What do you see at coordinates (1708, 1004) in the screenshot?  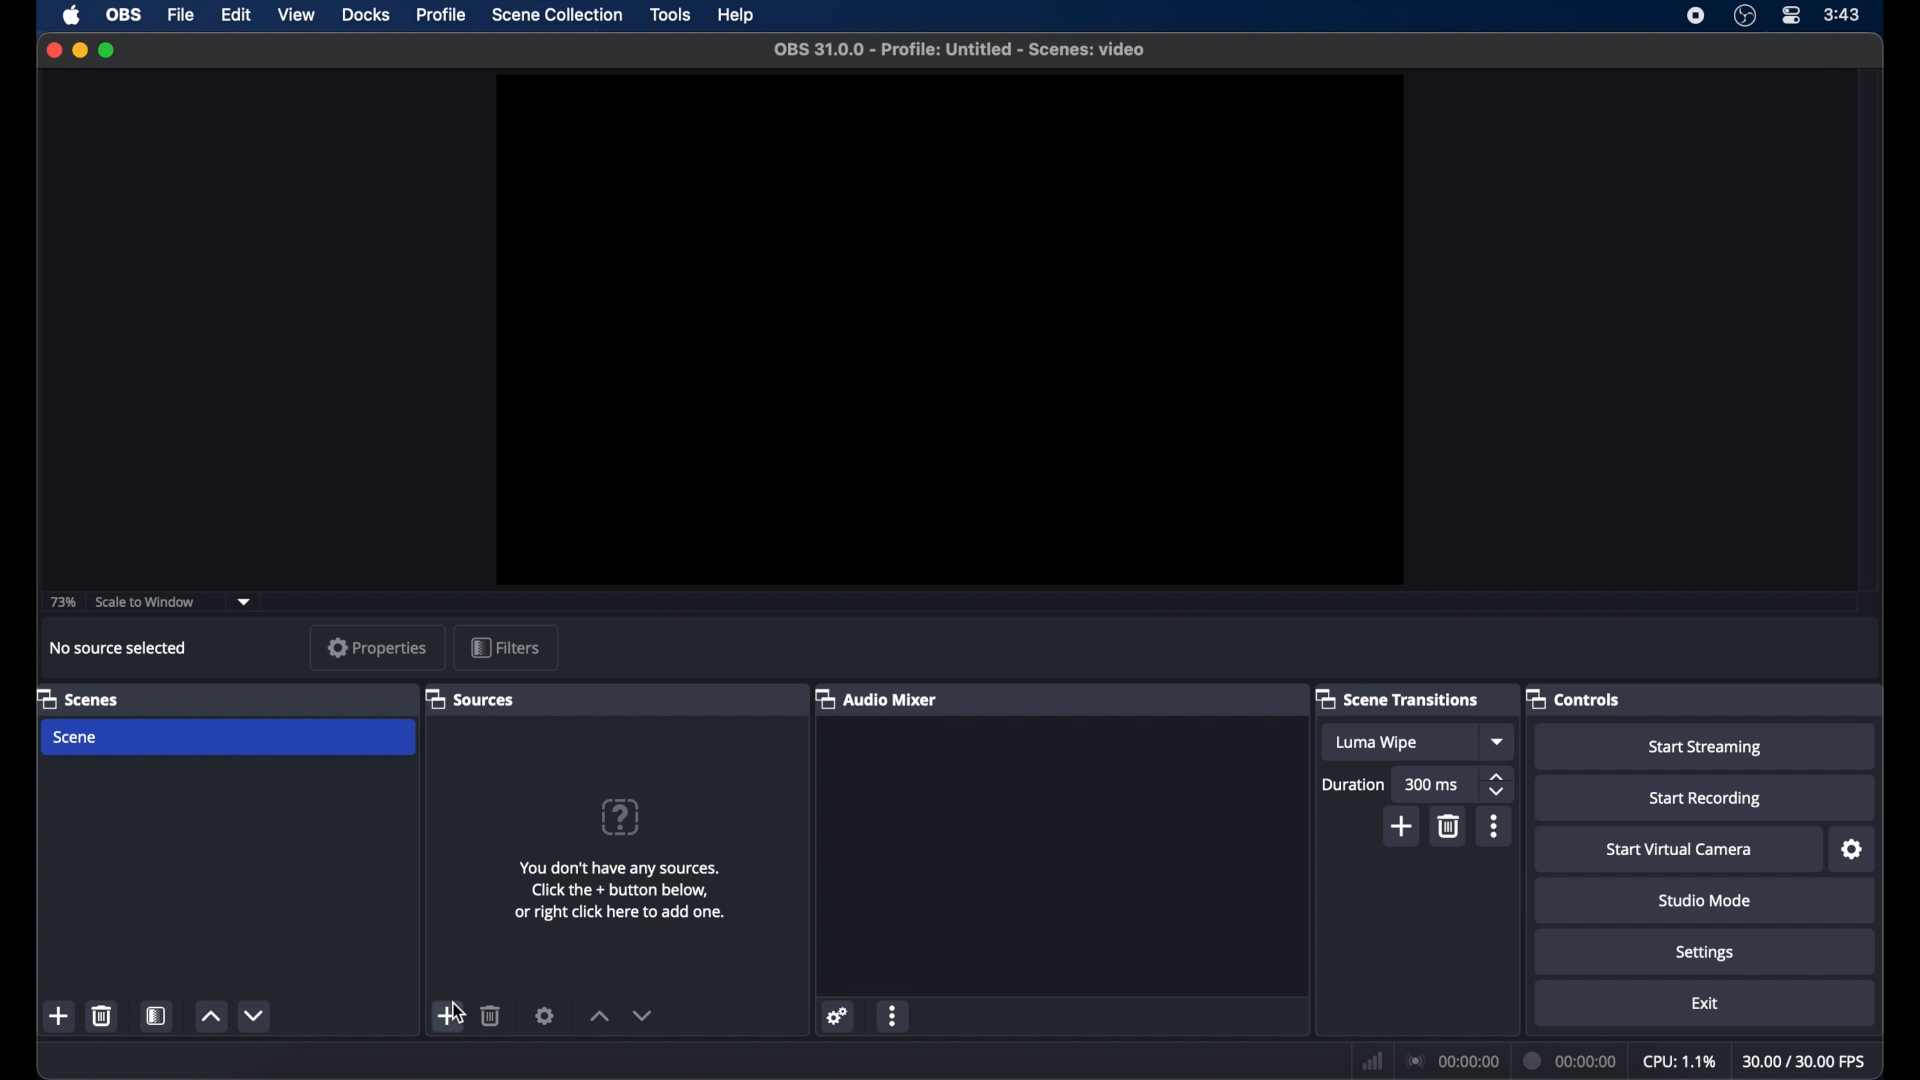 I see `exit` at bounding box center [1708, 1004].